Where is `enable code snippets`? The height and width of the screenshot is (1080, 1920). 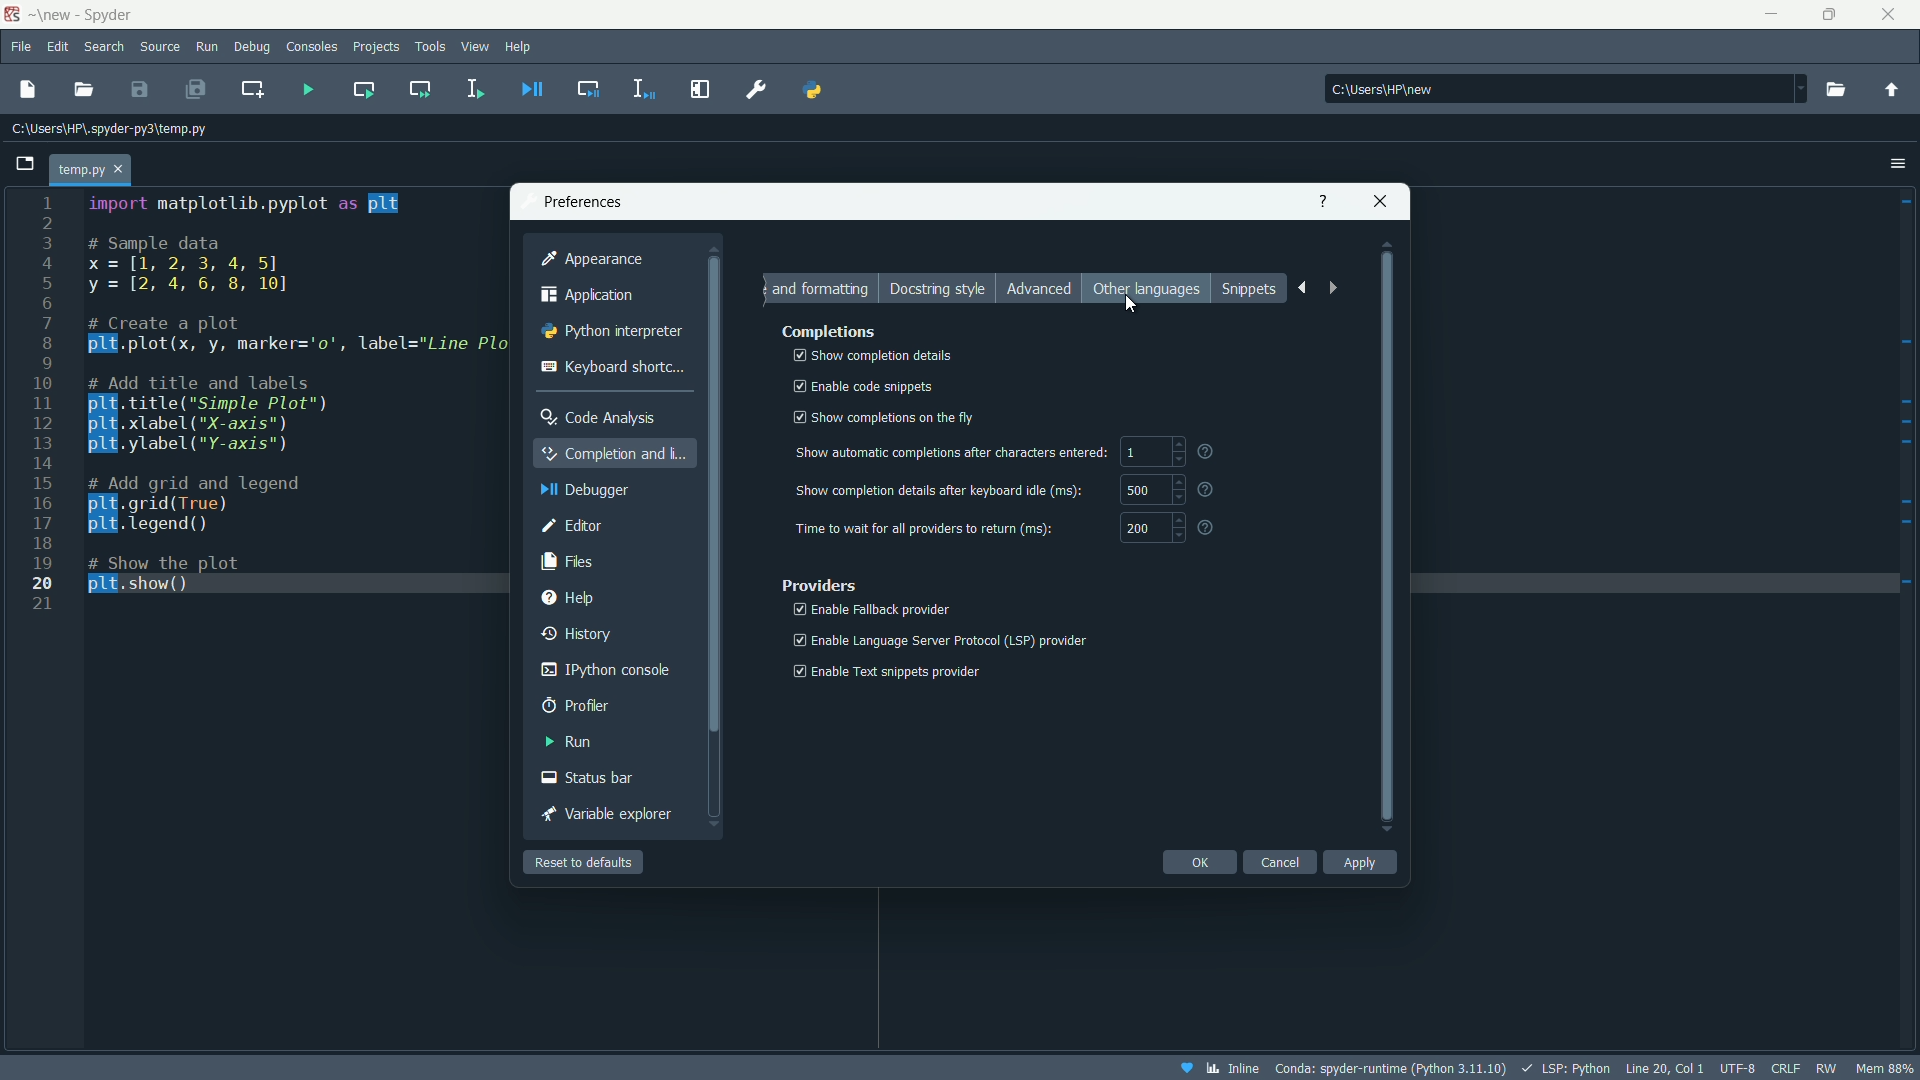
enable code snippets is located at coordinates (862, 387).